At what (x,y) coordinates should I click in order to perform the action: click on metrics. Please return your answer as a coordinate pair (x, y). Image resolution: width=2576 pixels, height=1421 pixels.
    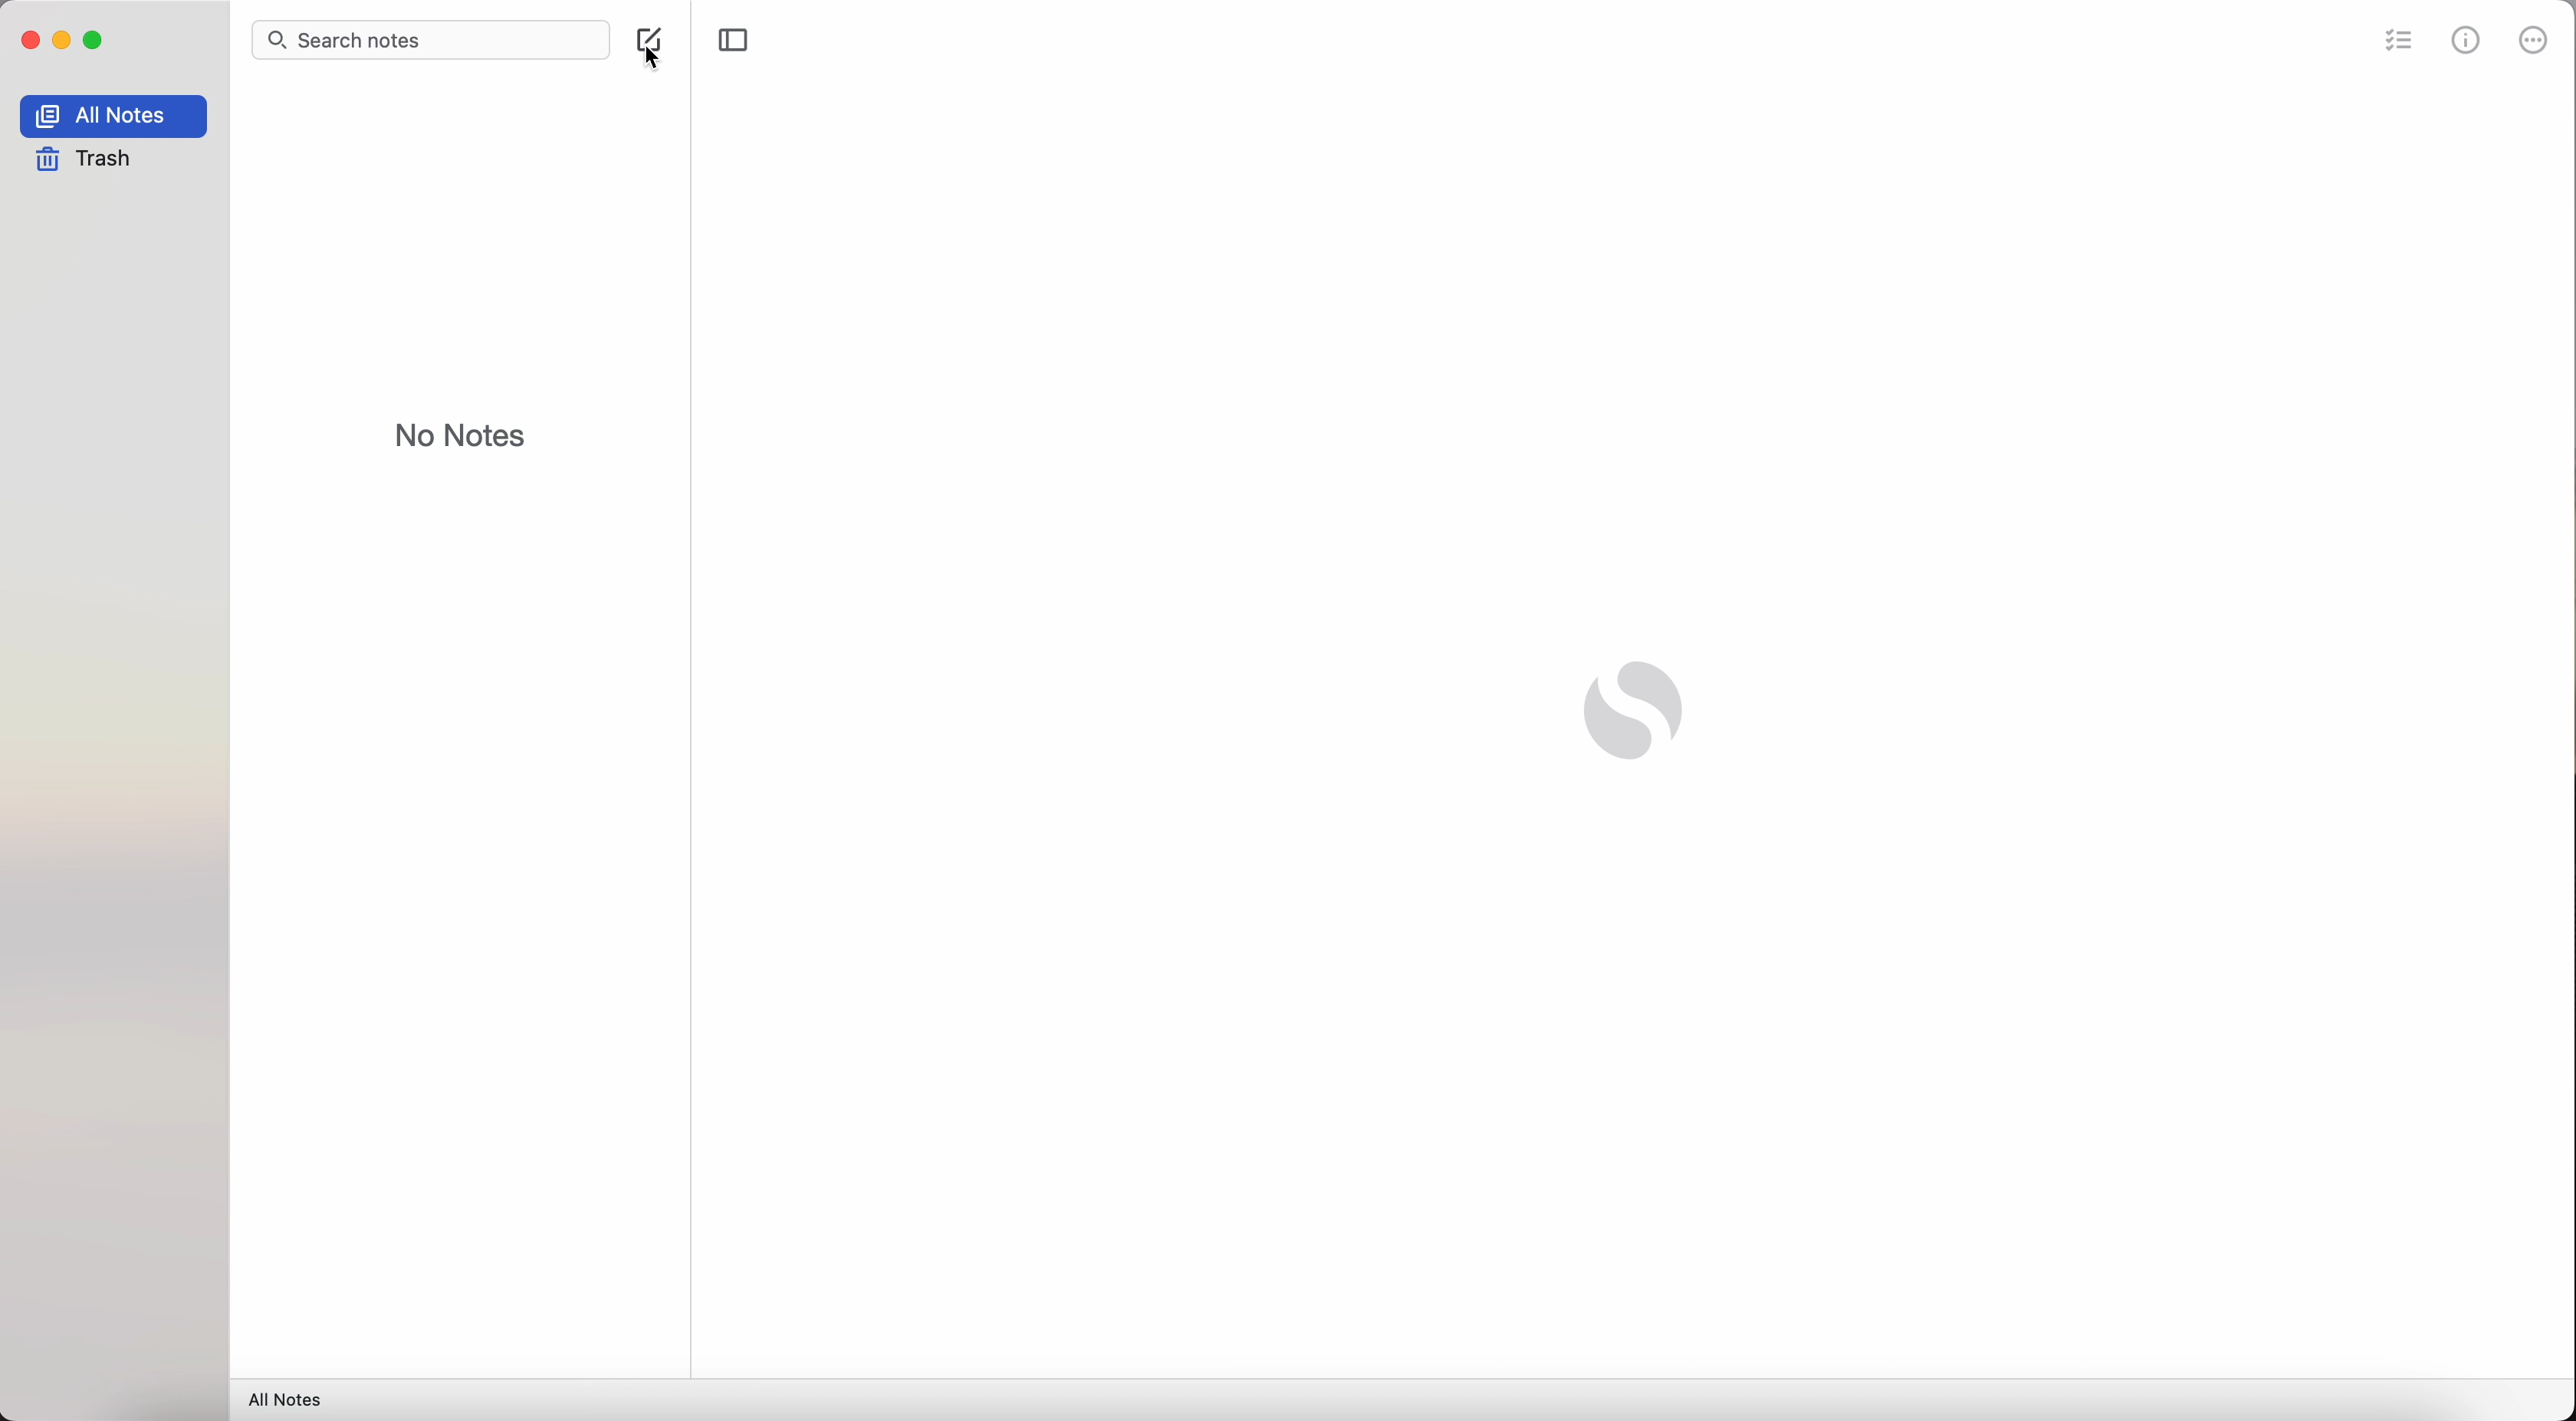
    Looking at the image, I should click on (2468, 40).